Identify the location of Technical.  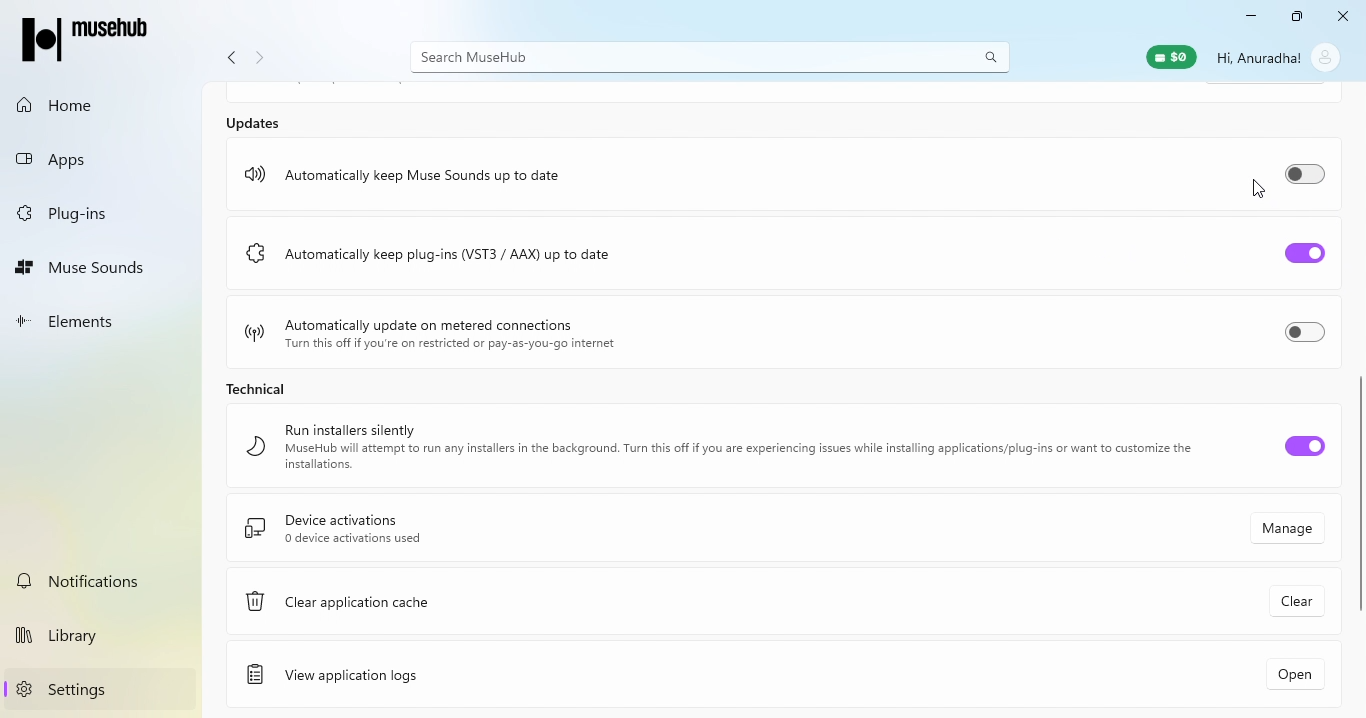
(279, 390).